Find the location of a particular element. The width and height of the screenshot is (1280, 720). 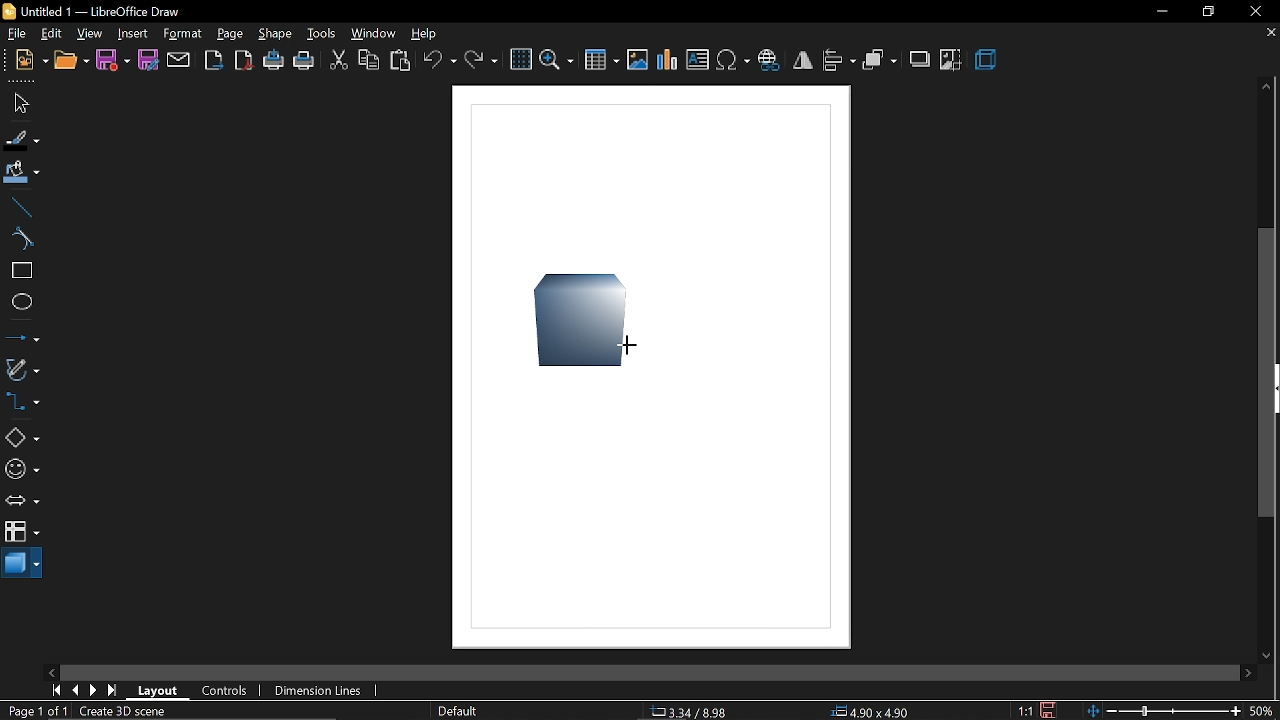

curves and polygons is located at coordinates (22, 371).